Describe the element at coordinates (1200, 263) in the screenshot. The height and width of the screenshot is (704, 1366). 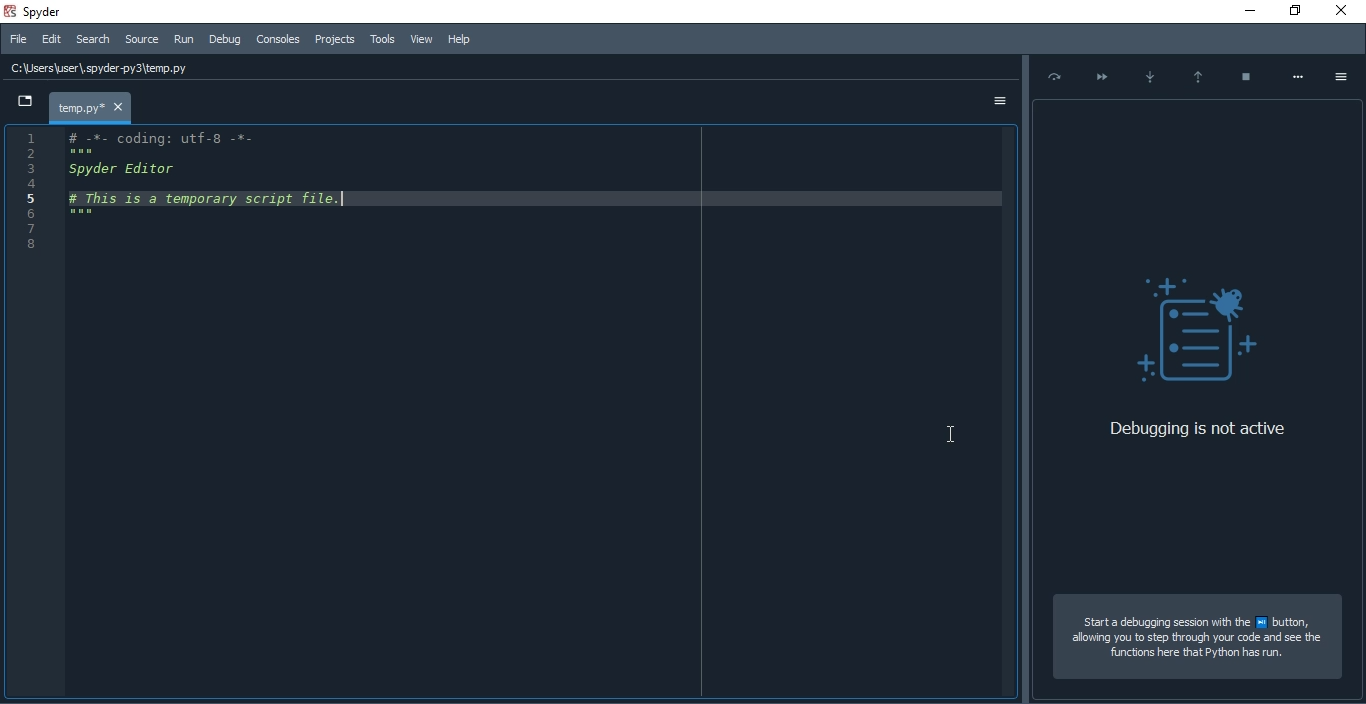
I see `debugging details` at that location.